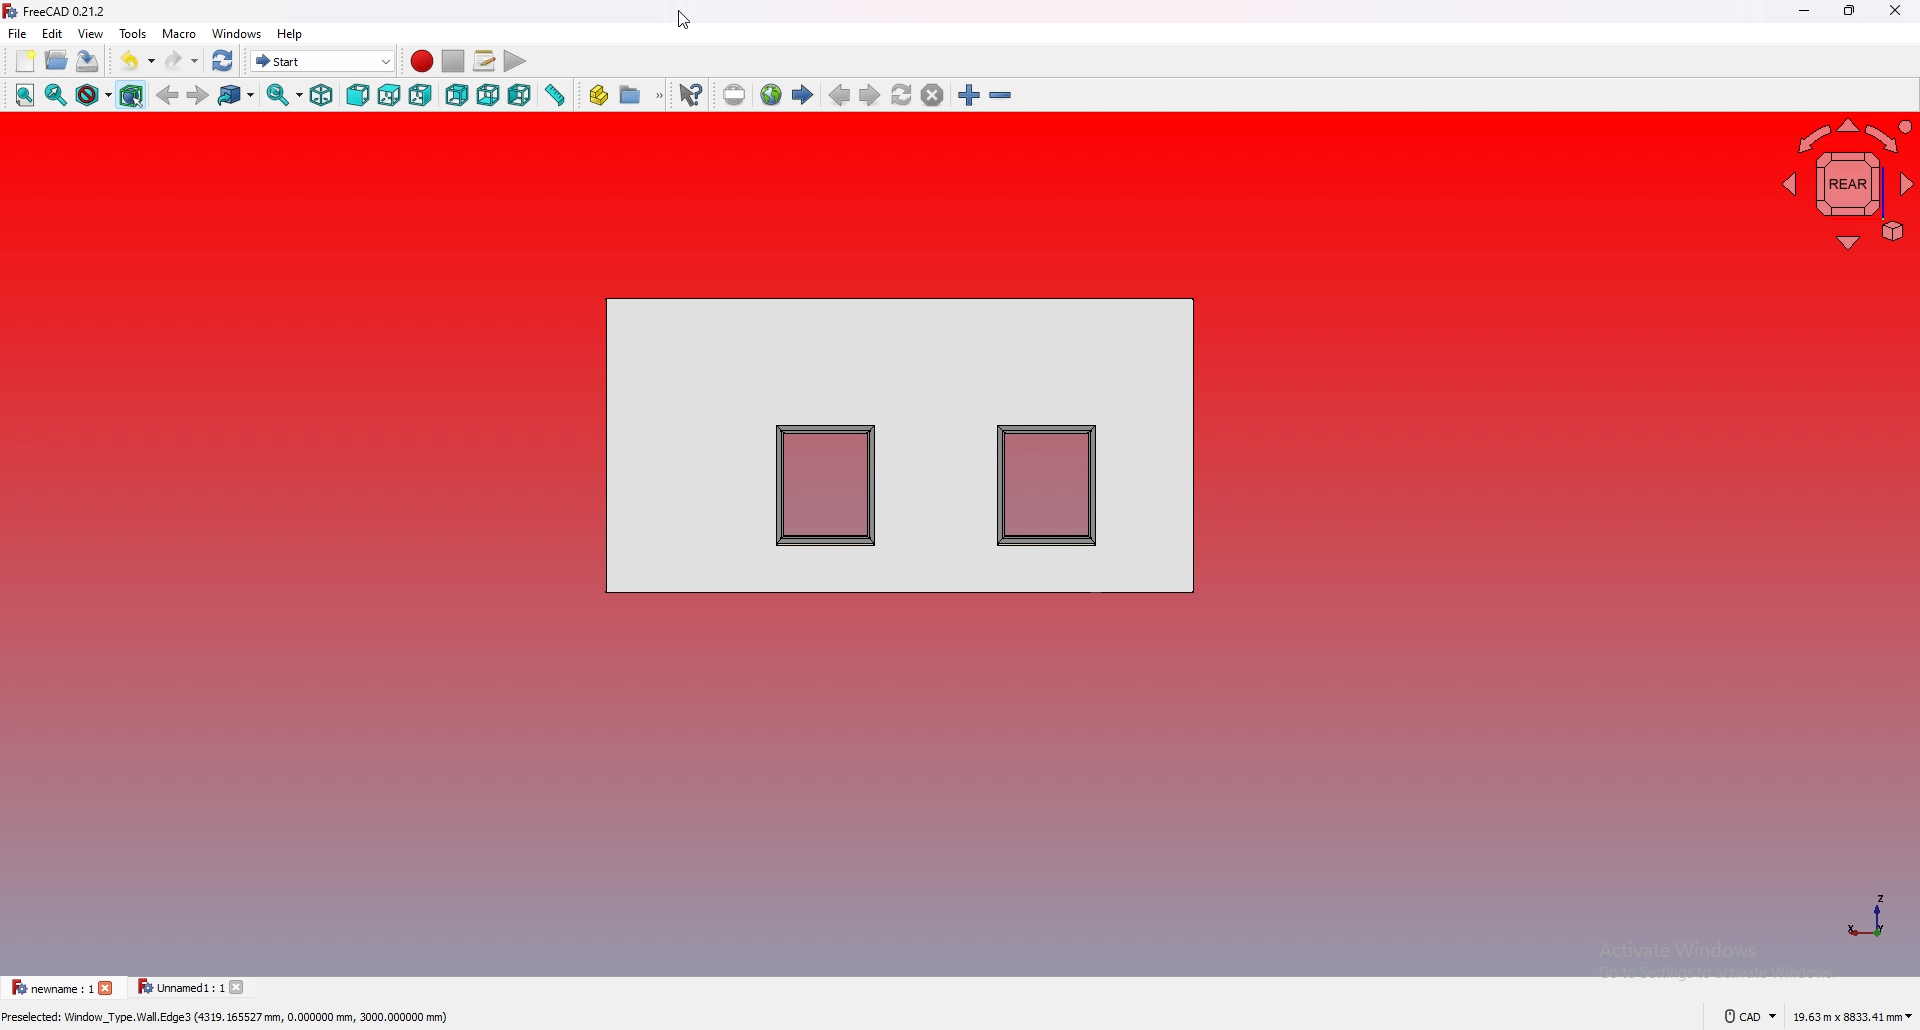 Image resolution: width=1920 pixels, height=1030 pixels. I want to click on cursor, so click(683, 20).